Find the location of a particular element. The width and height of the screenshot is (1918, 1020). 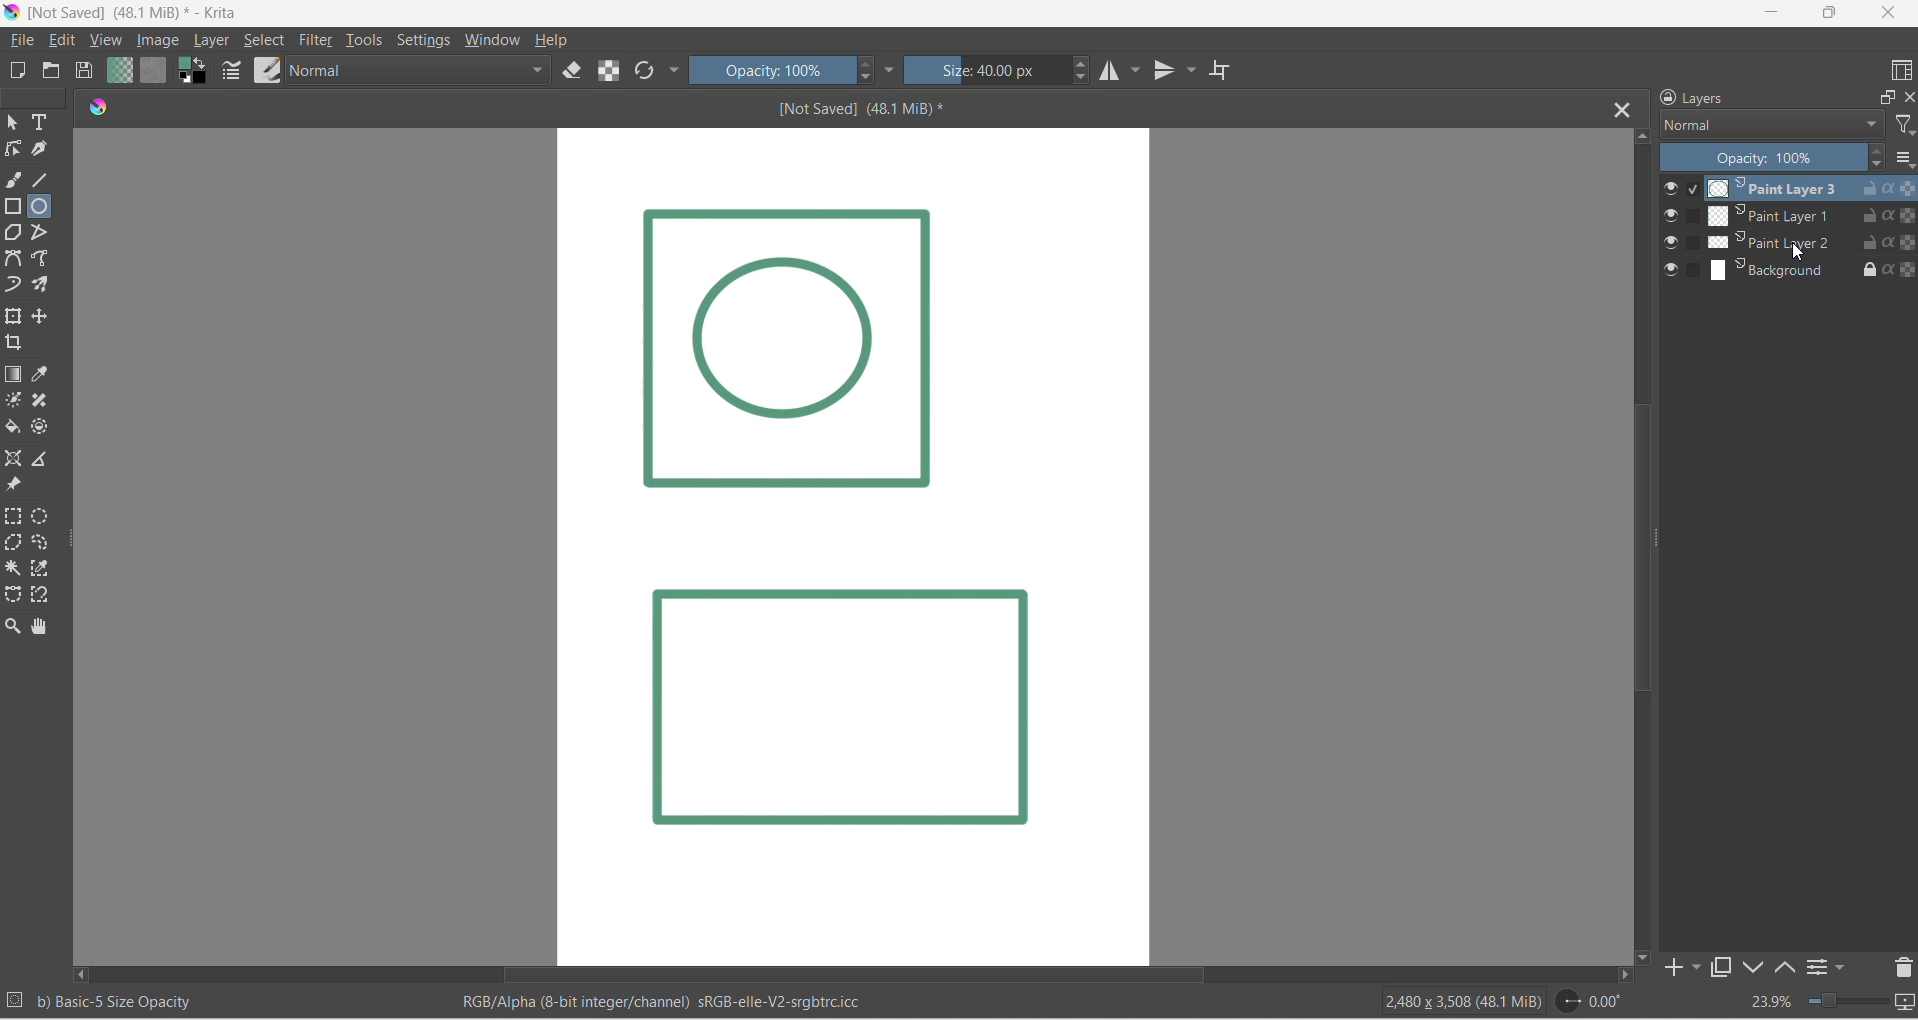

zoom percent is located at coordinates (1771, 1003).